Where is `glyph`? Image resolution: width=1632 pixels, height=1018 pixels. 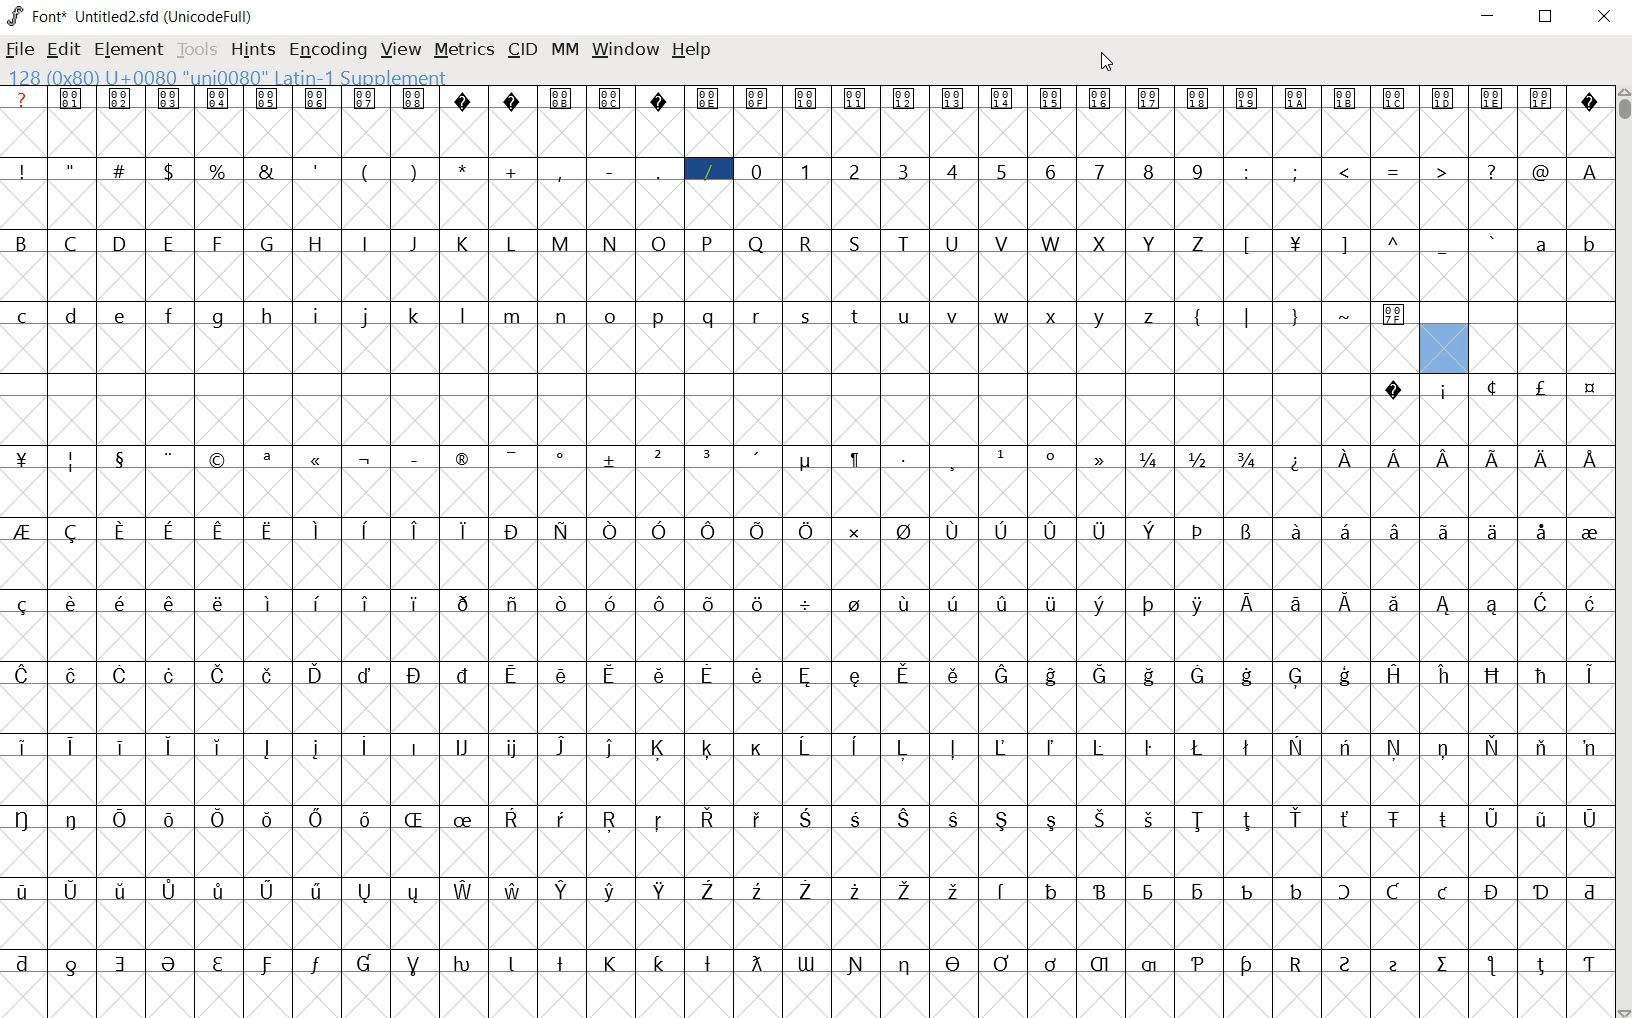
glyph is located at coordinates (1051, 747).